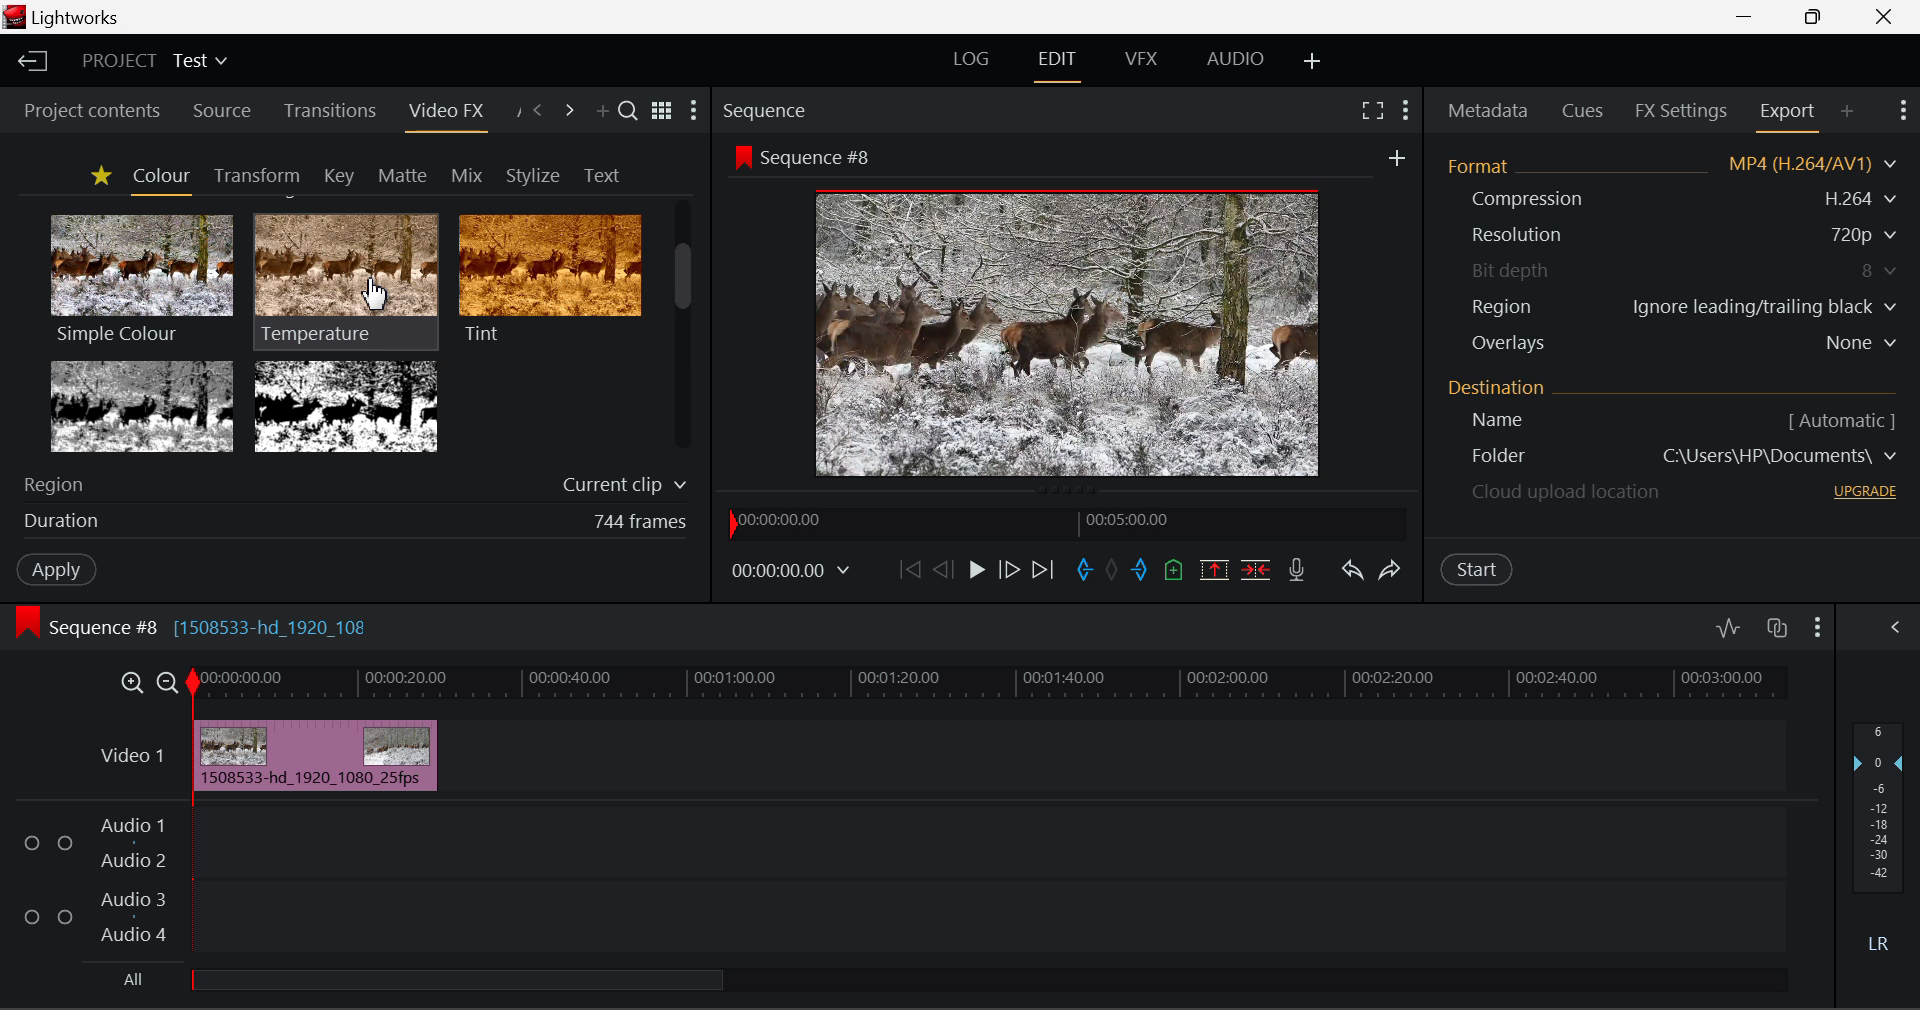 This screenshot has height=1010, width=1920. What do you see at coordinates (1507, 343) in the screenshot?
I see `Overlays` at bounding box center [1507, 343].